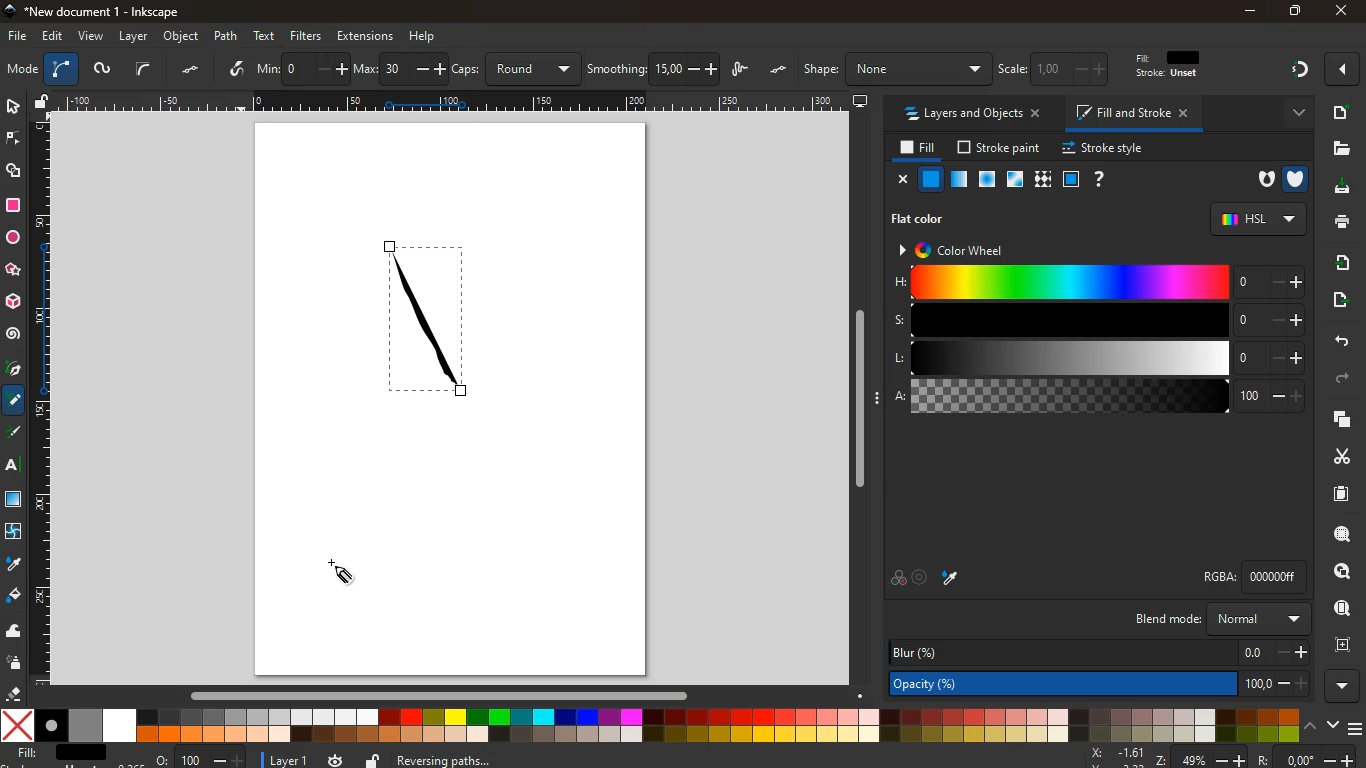 The image size is (1366, 768). What do you see at coordinates (1341, 610) in the screenshot?
I see `look` at bounding box center [1341, 610].